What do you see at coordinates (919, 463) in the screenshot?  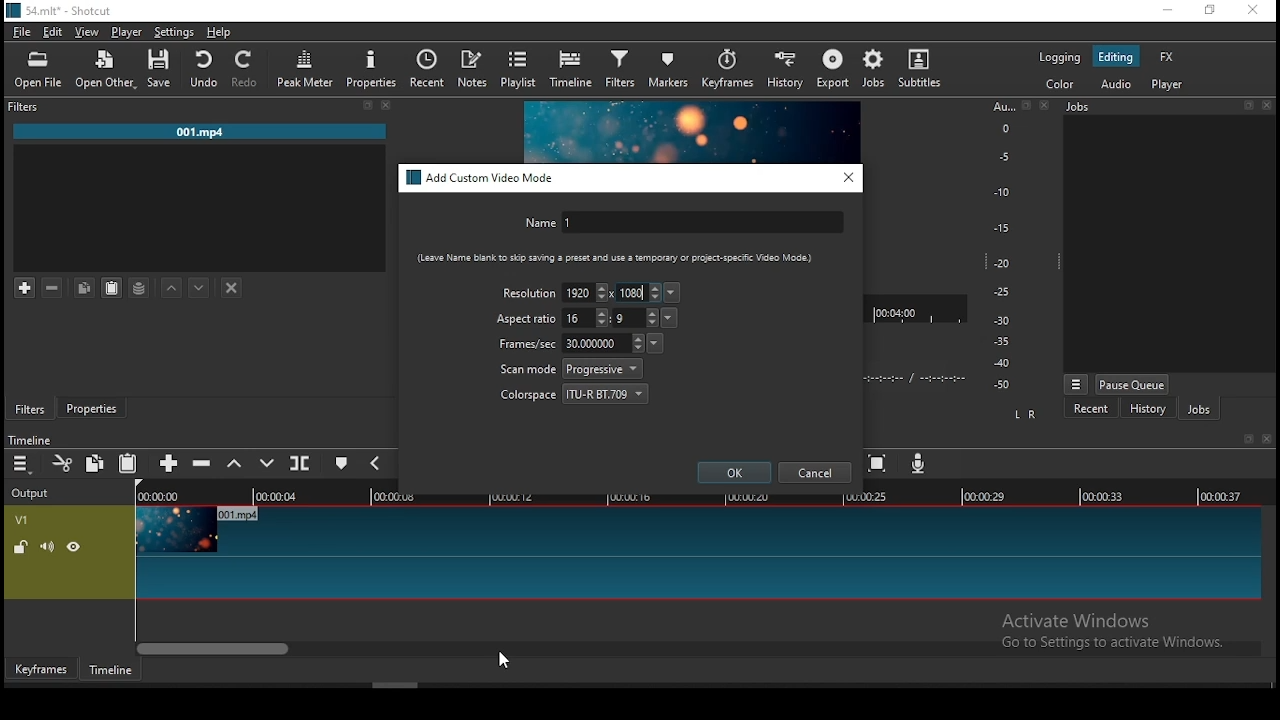 I see `record audio` at bounding box center [919, 463].